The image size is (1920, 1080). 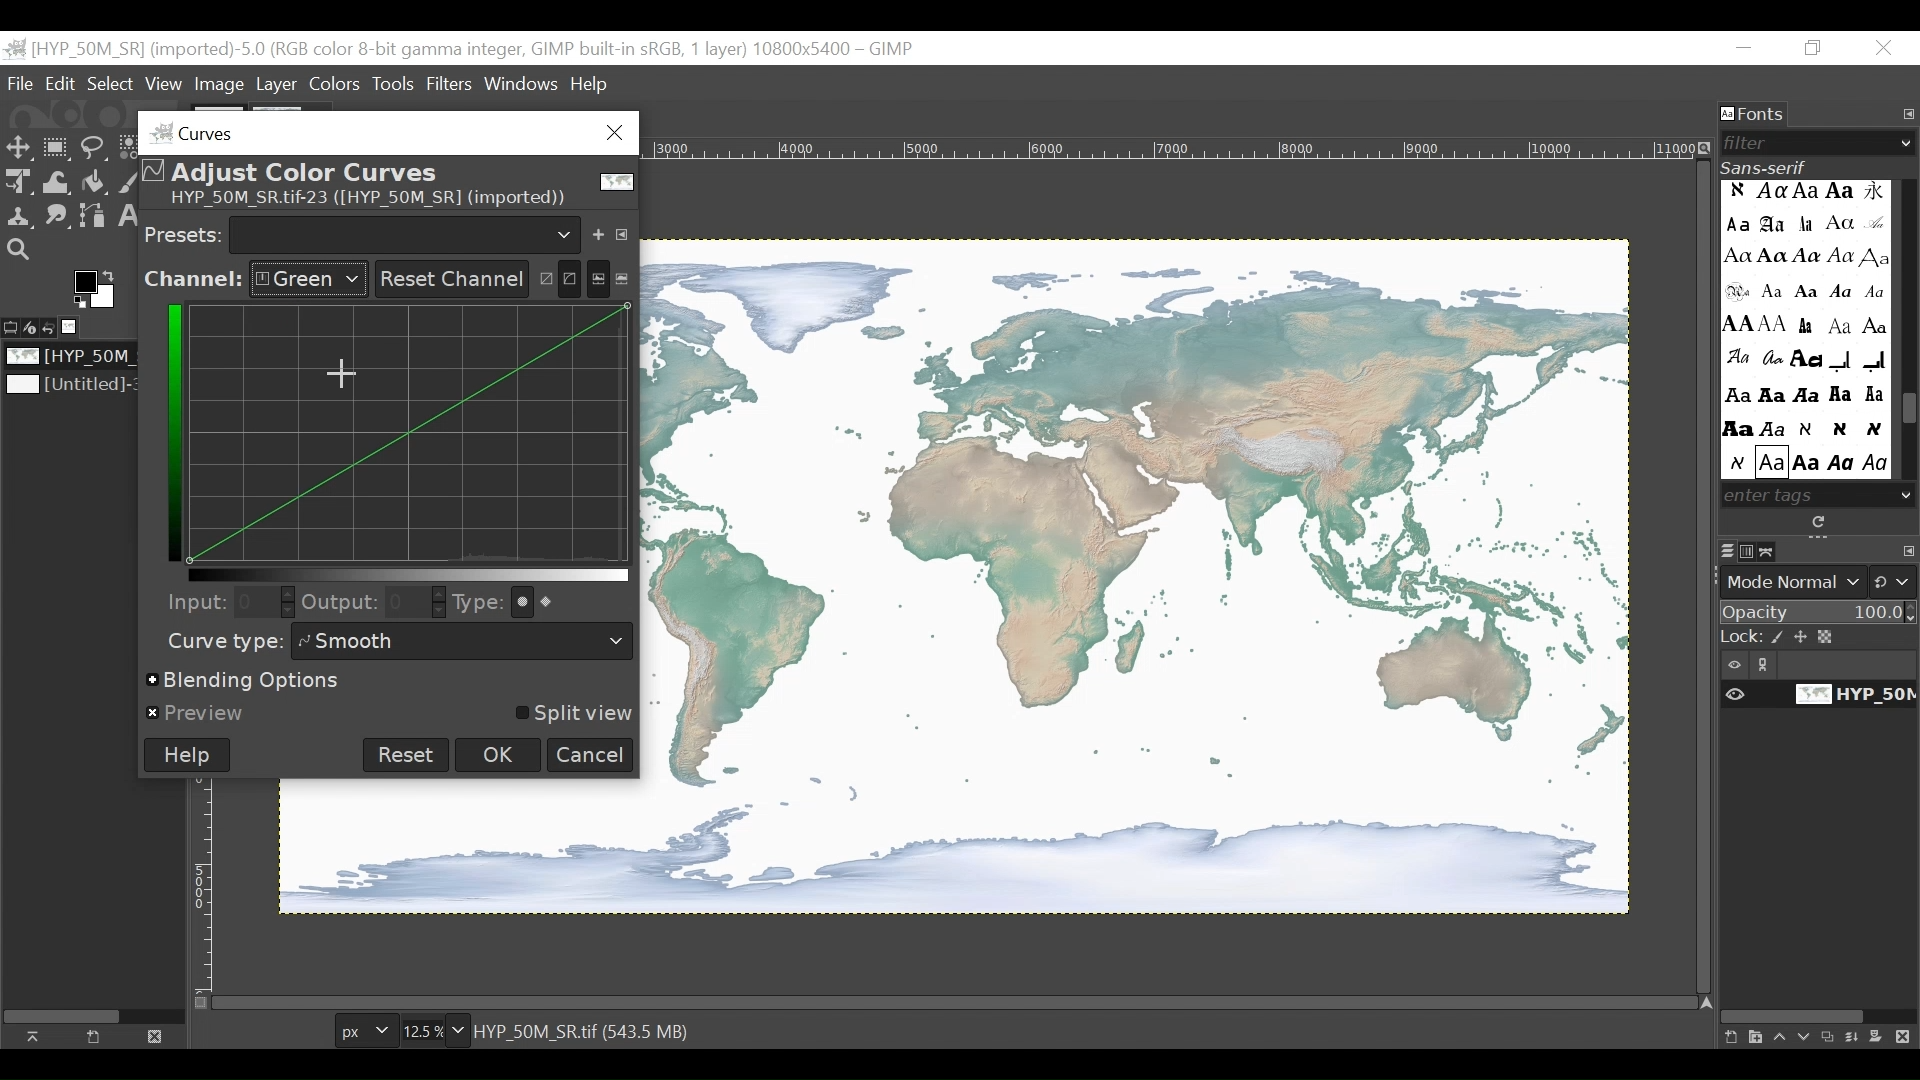 What do you see at coordinates (1885, 49) in the screenshot?
I see `Close` at bounding box center [1885, 49].